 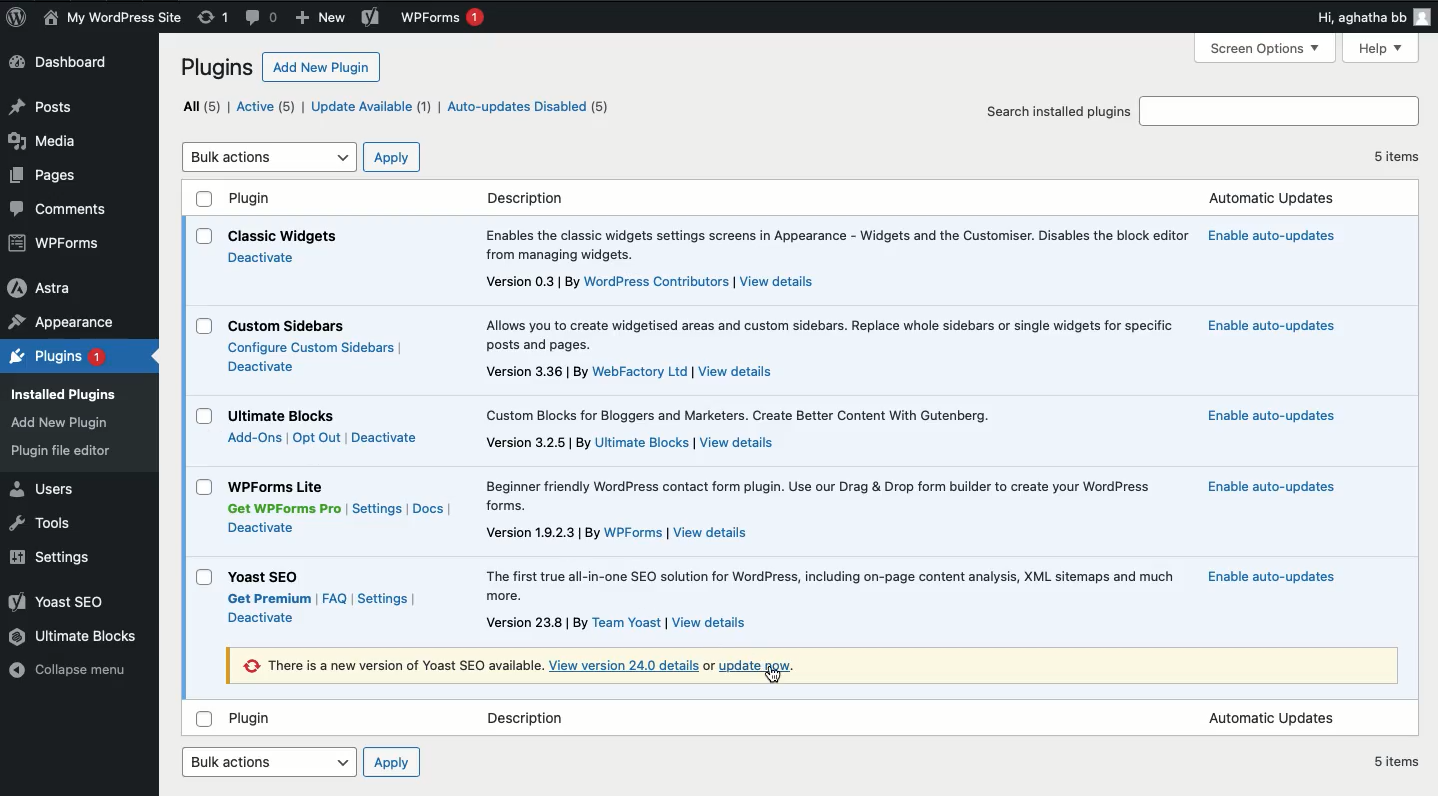 What do you see at coordinates (629, 373) in the screenshot?
I see `Description` at bounding box center [629, 373].